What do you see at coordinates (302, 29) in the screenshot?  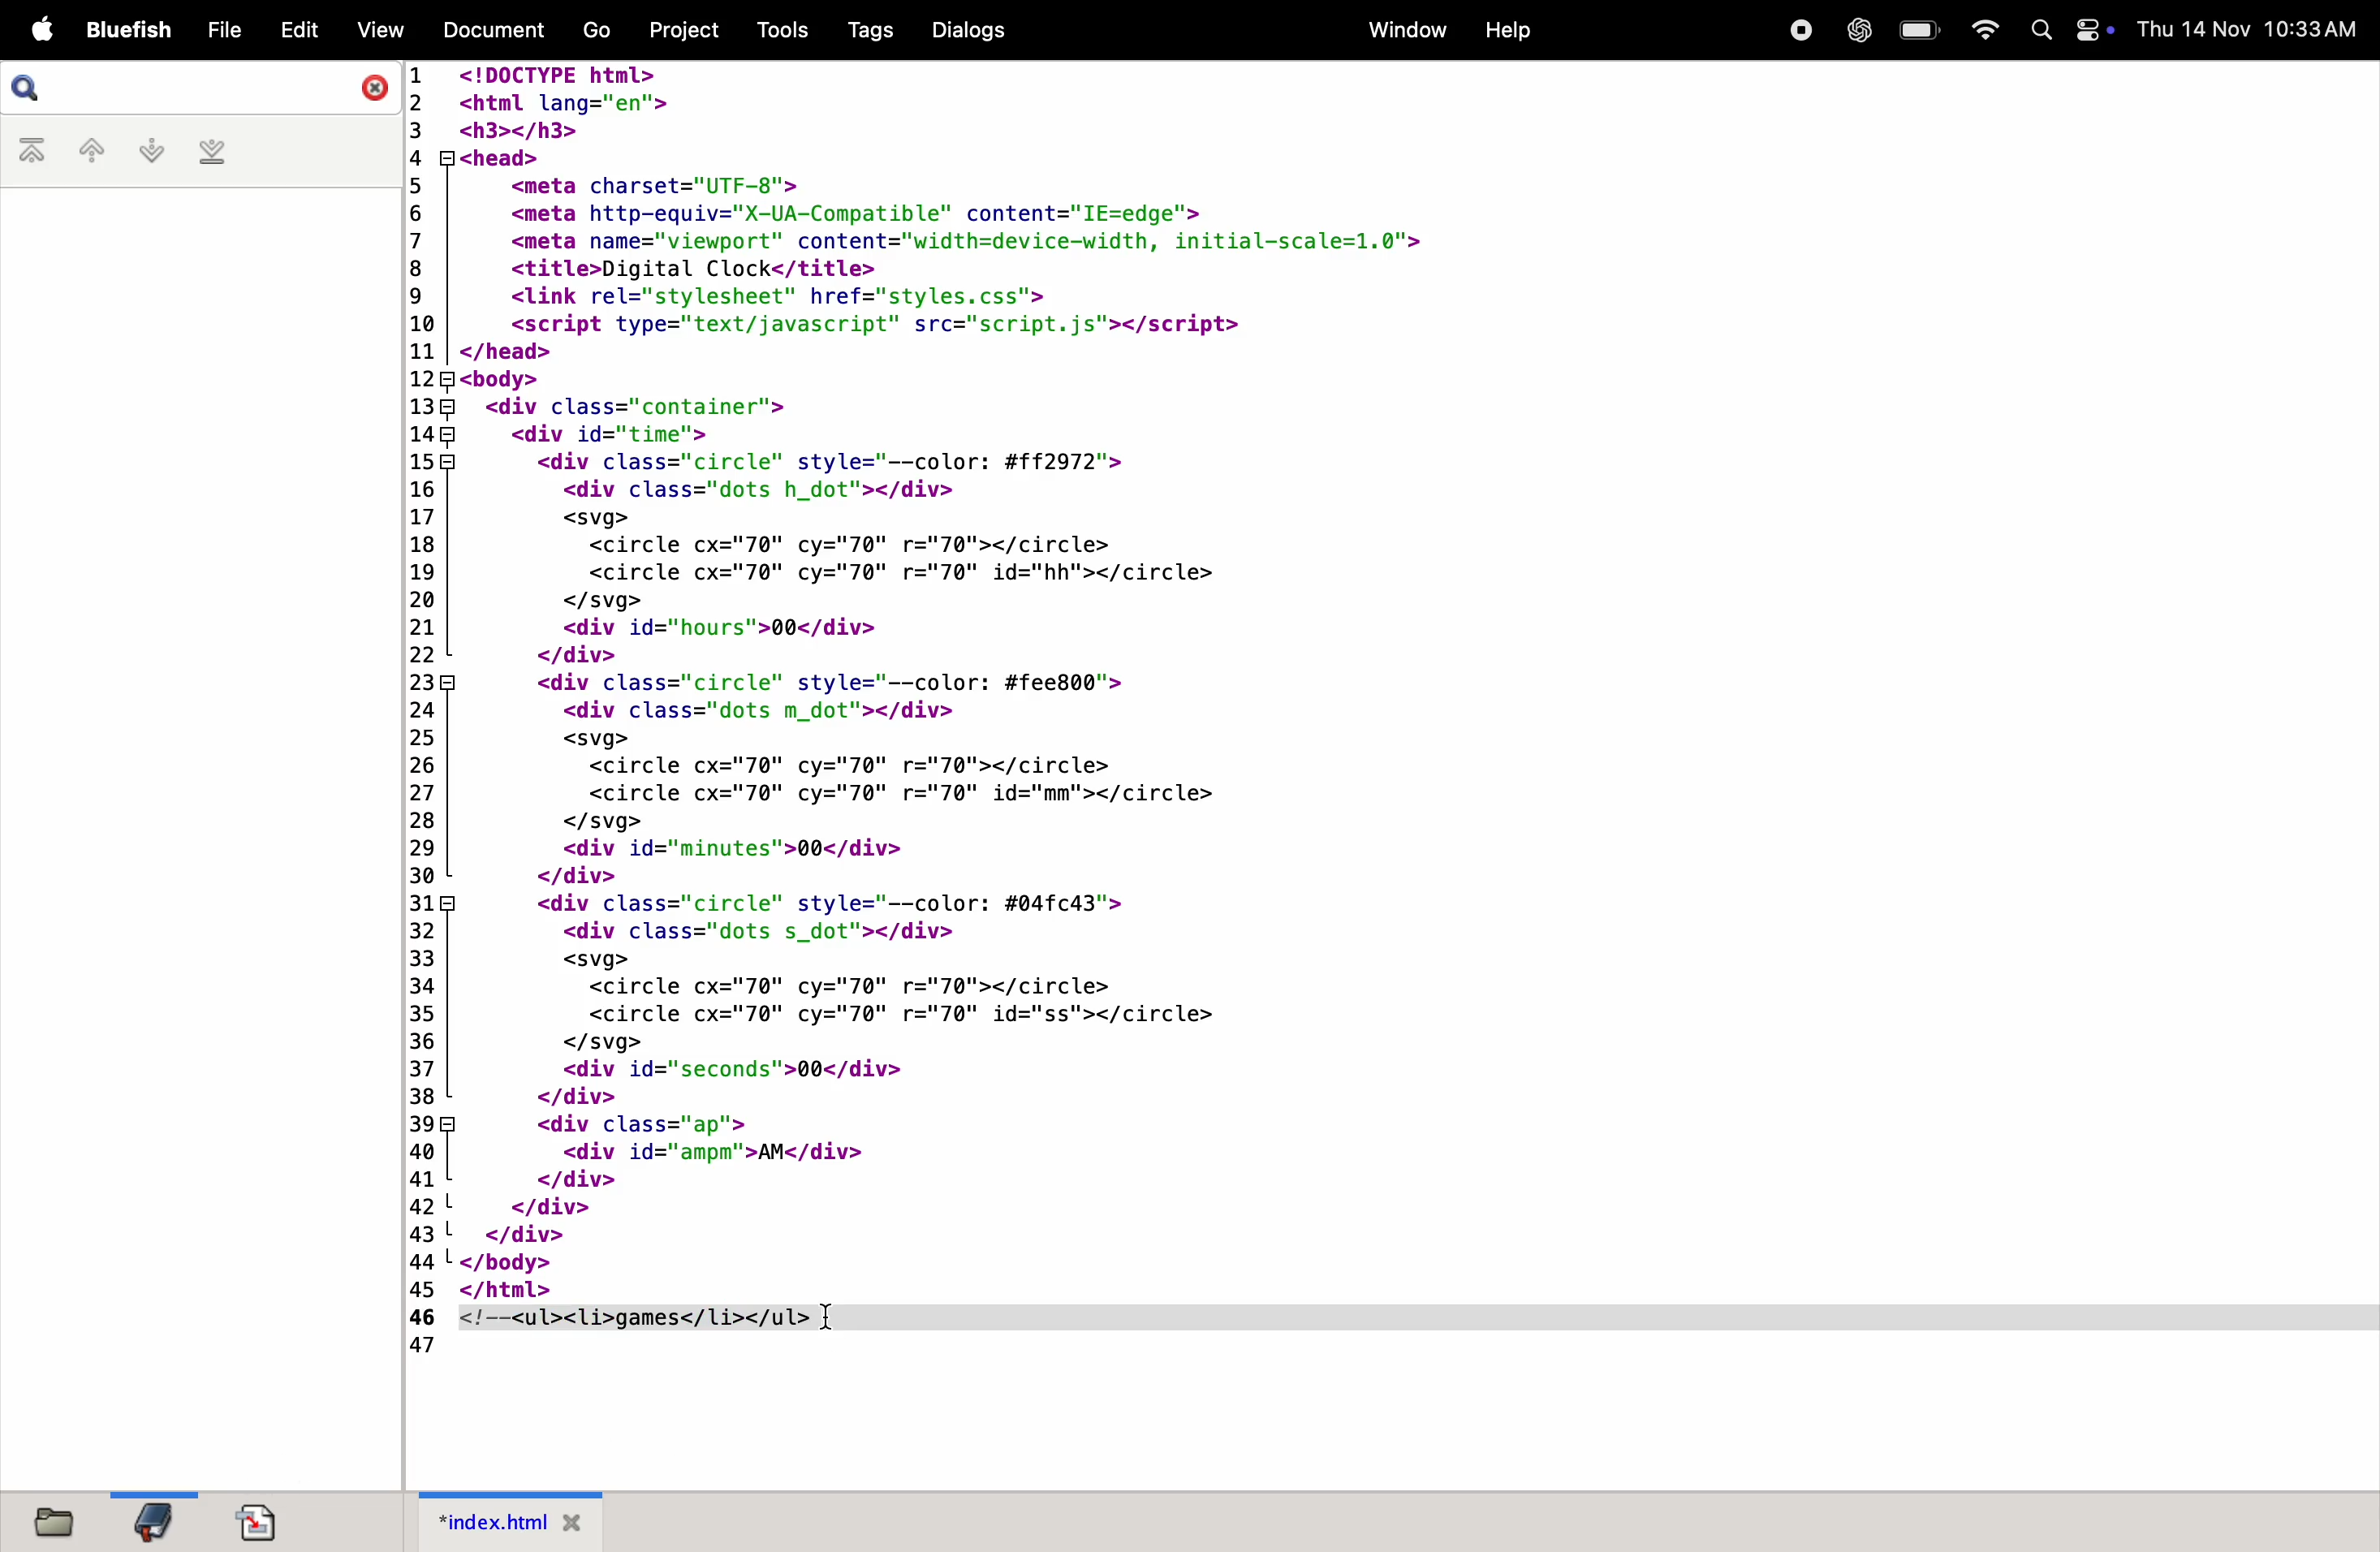 I see `Edit` at bounding box center [302, 29].